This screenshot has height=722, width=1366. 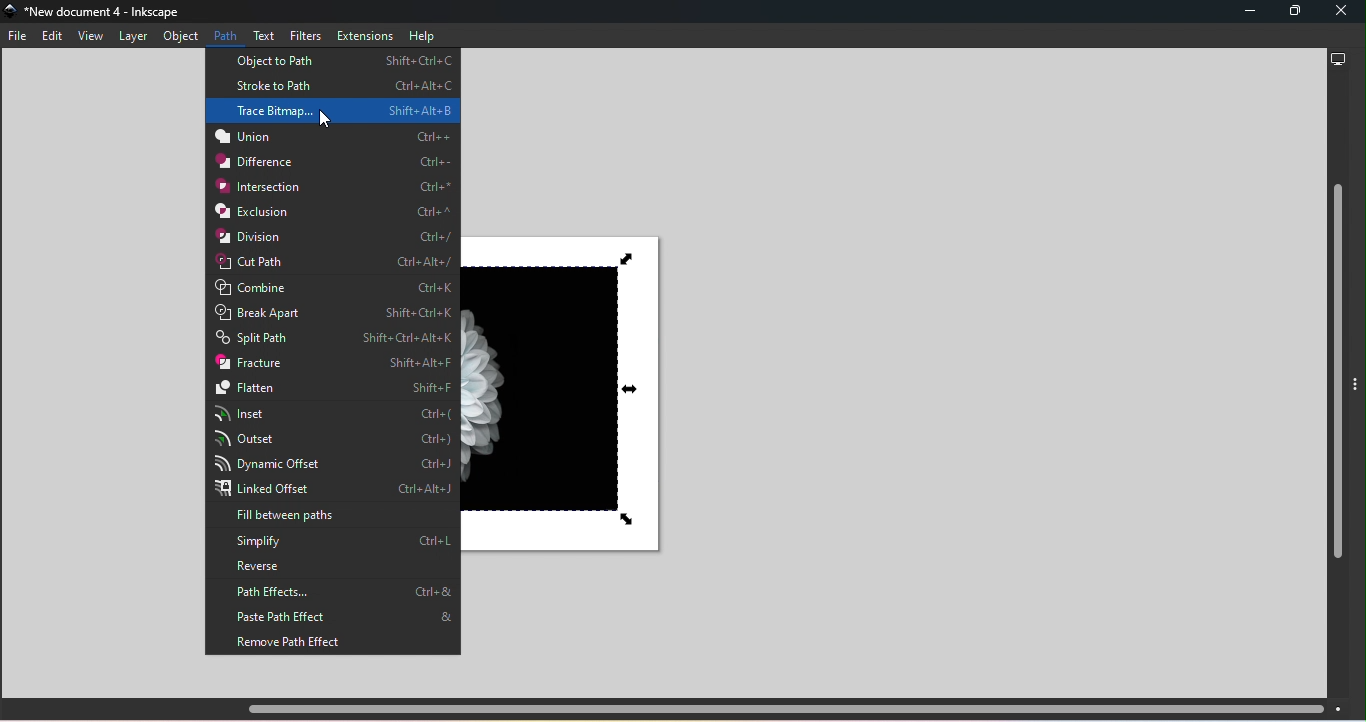 What do you see at coordinates (331, 287) in the screenshot?
I see `Combine` at bounding box center [331, 287].